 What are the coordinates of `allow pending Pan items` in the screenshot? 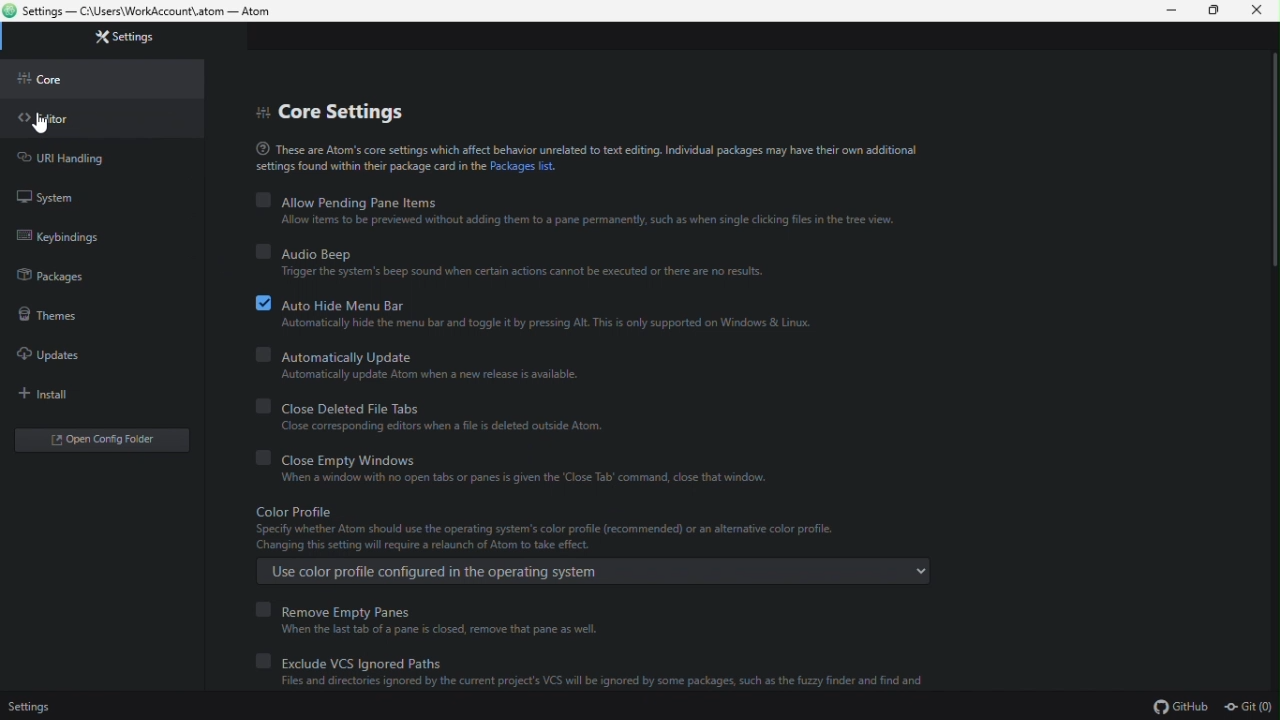 It's located at (576, 198).